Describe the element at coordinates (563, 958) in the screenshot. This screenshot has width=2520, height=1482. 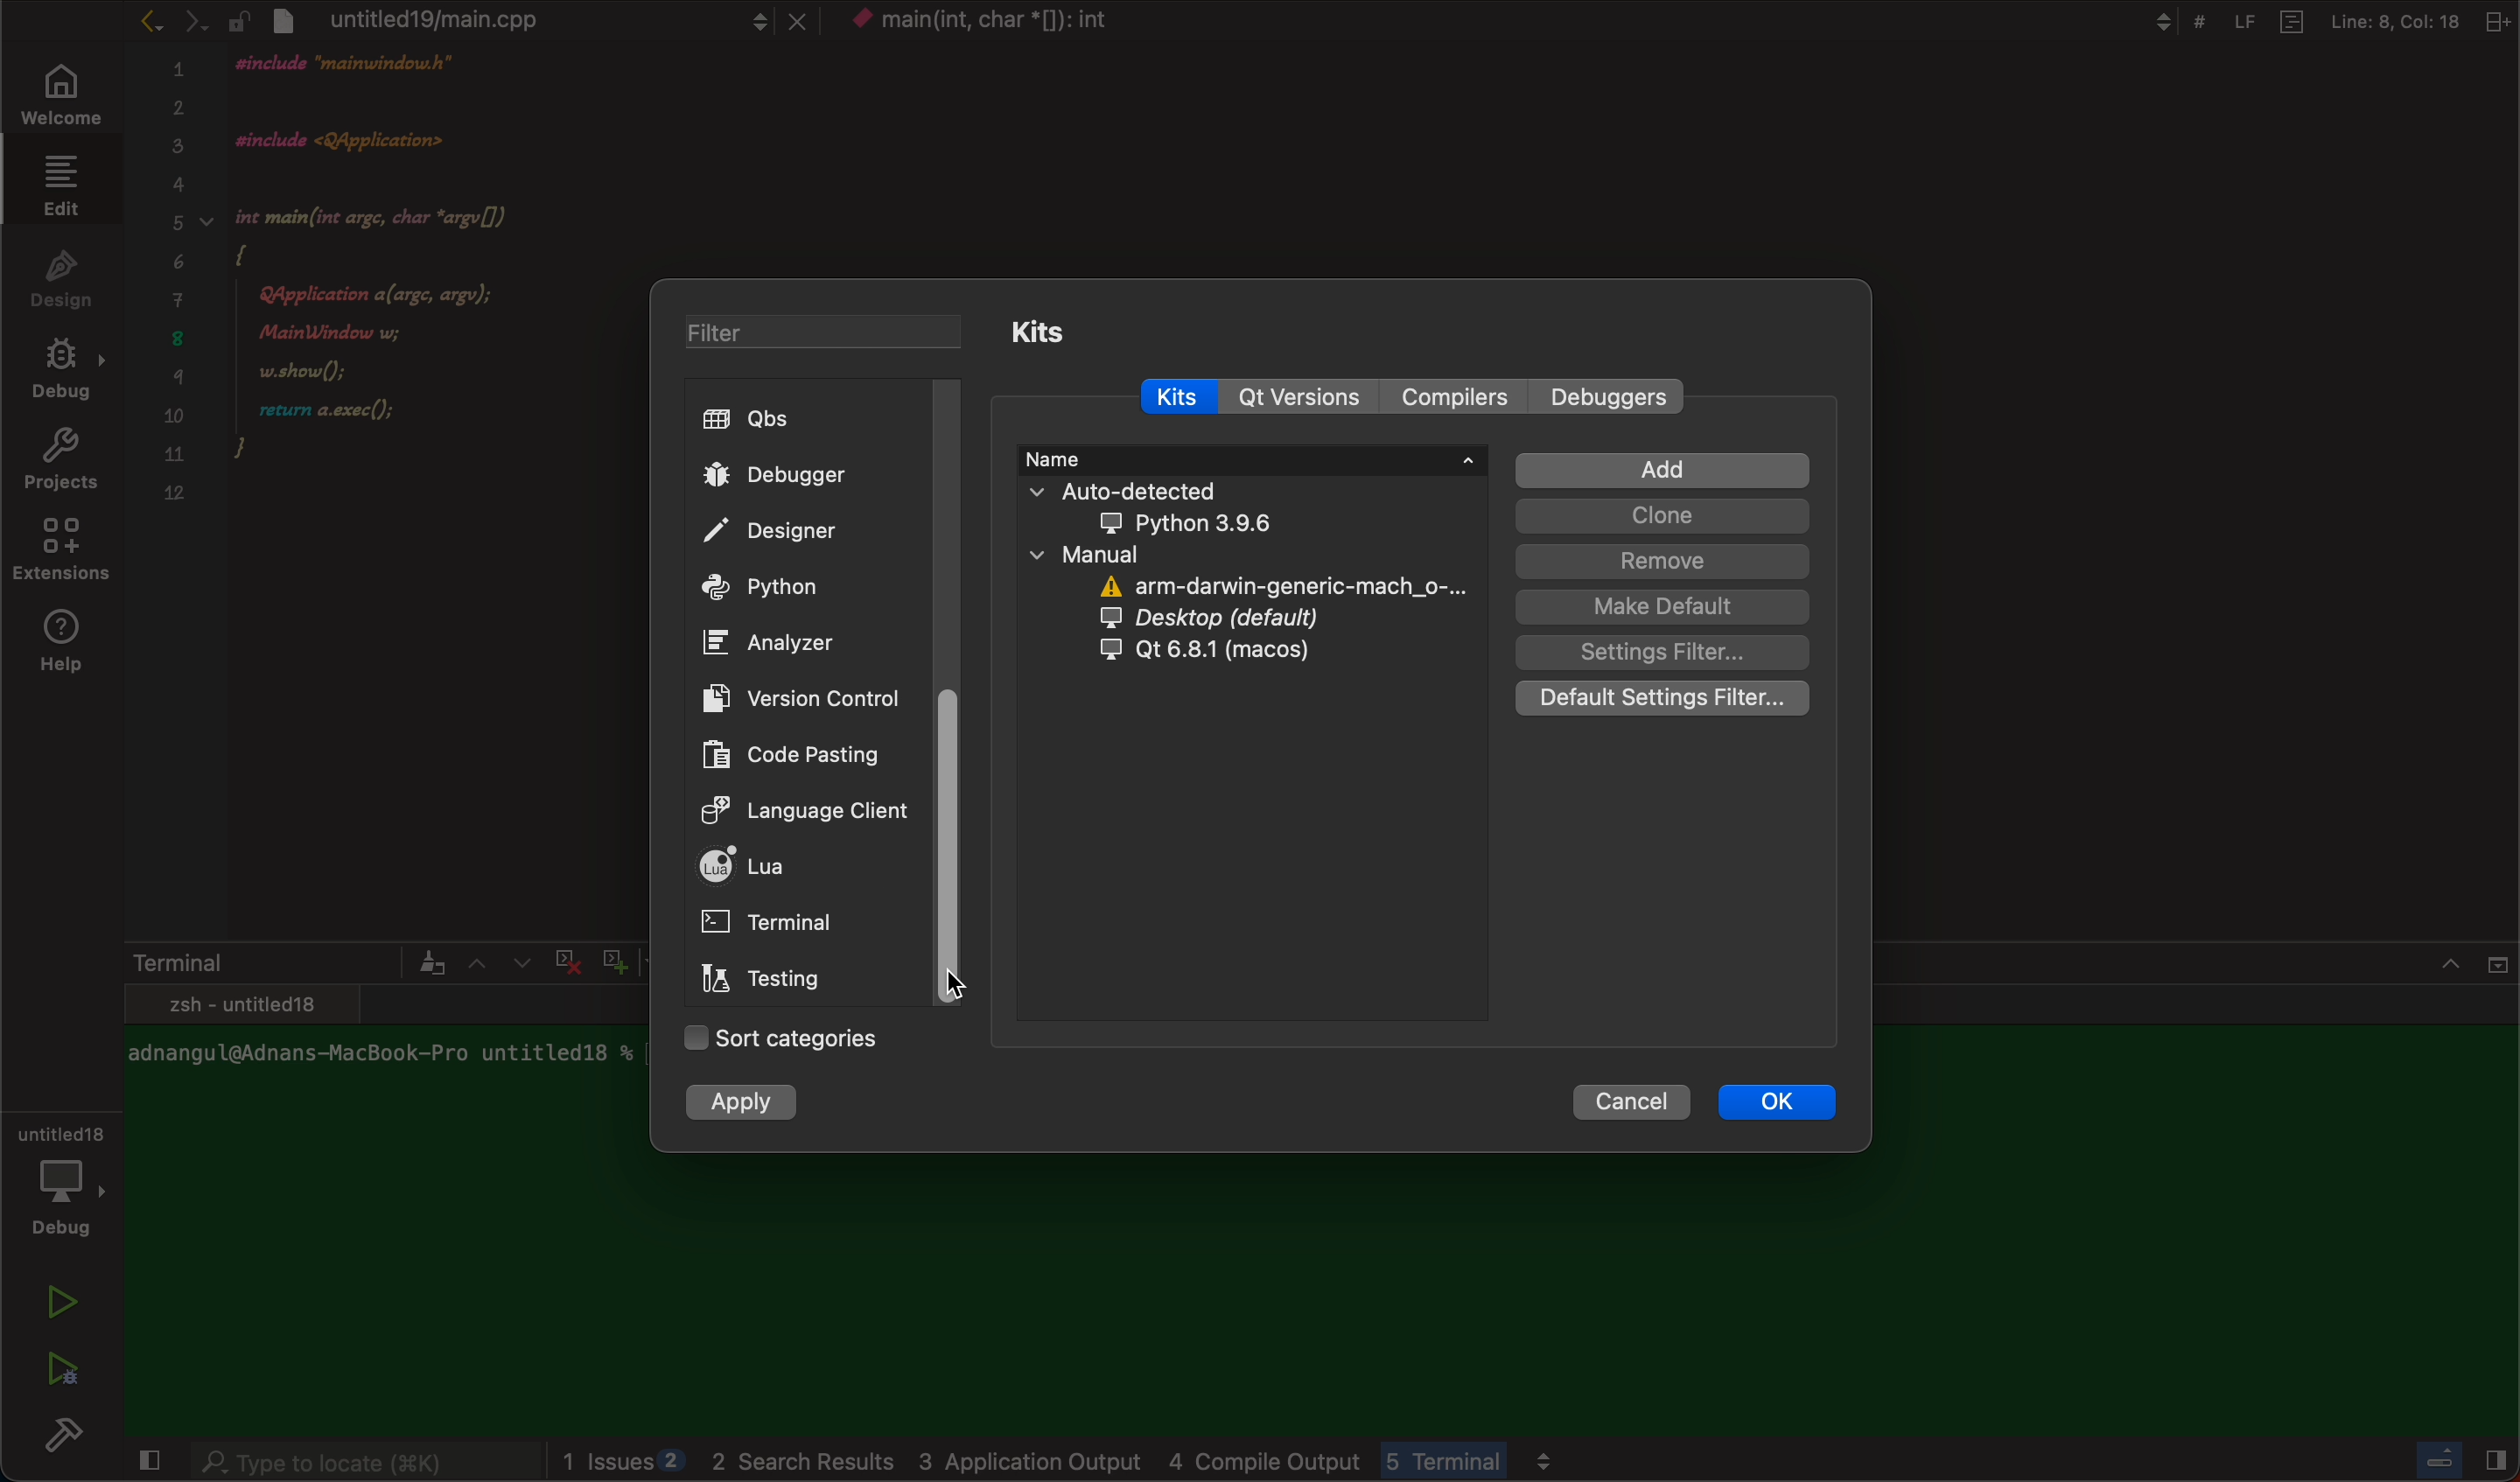
I see `cross` at that location.